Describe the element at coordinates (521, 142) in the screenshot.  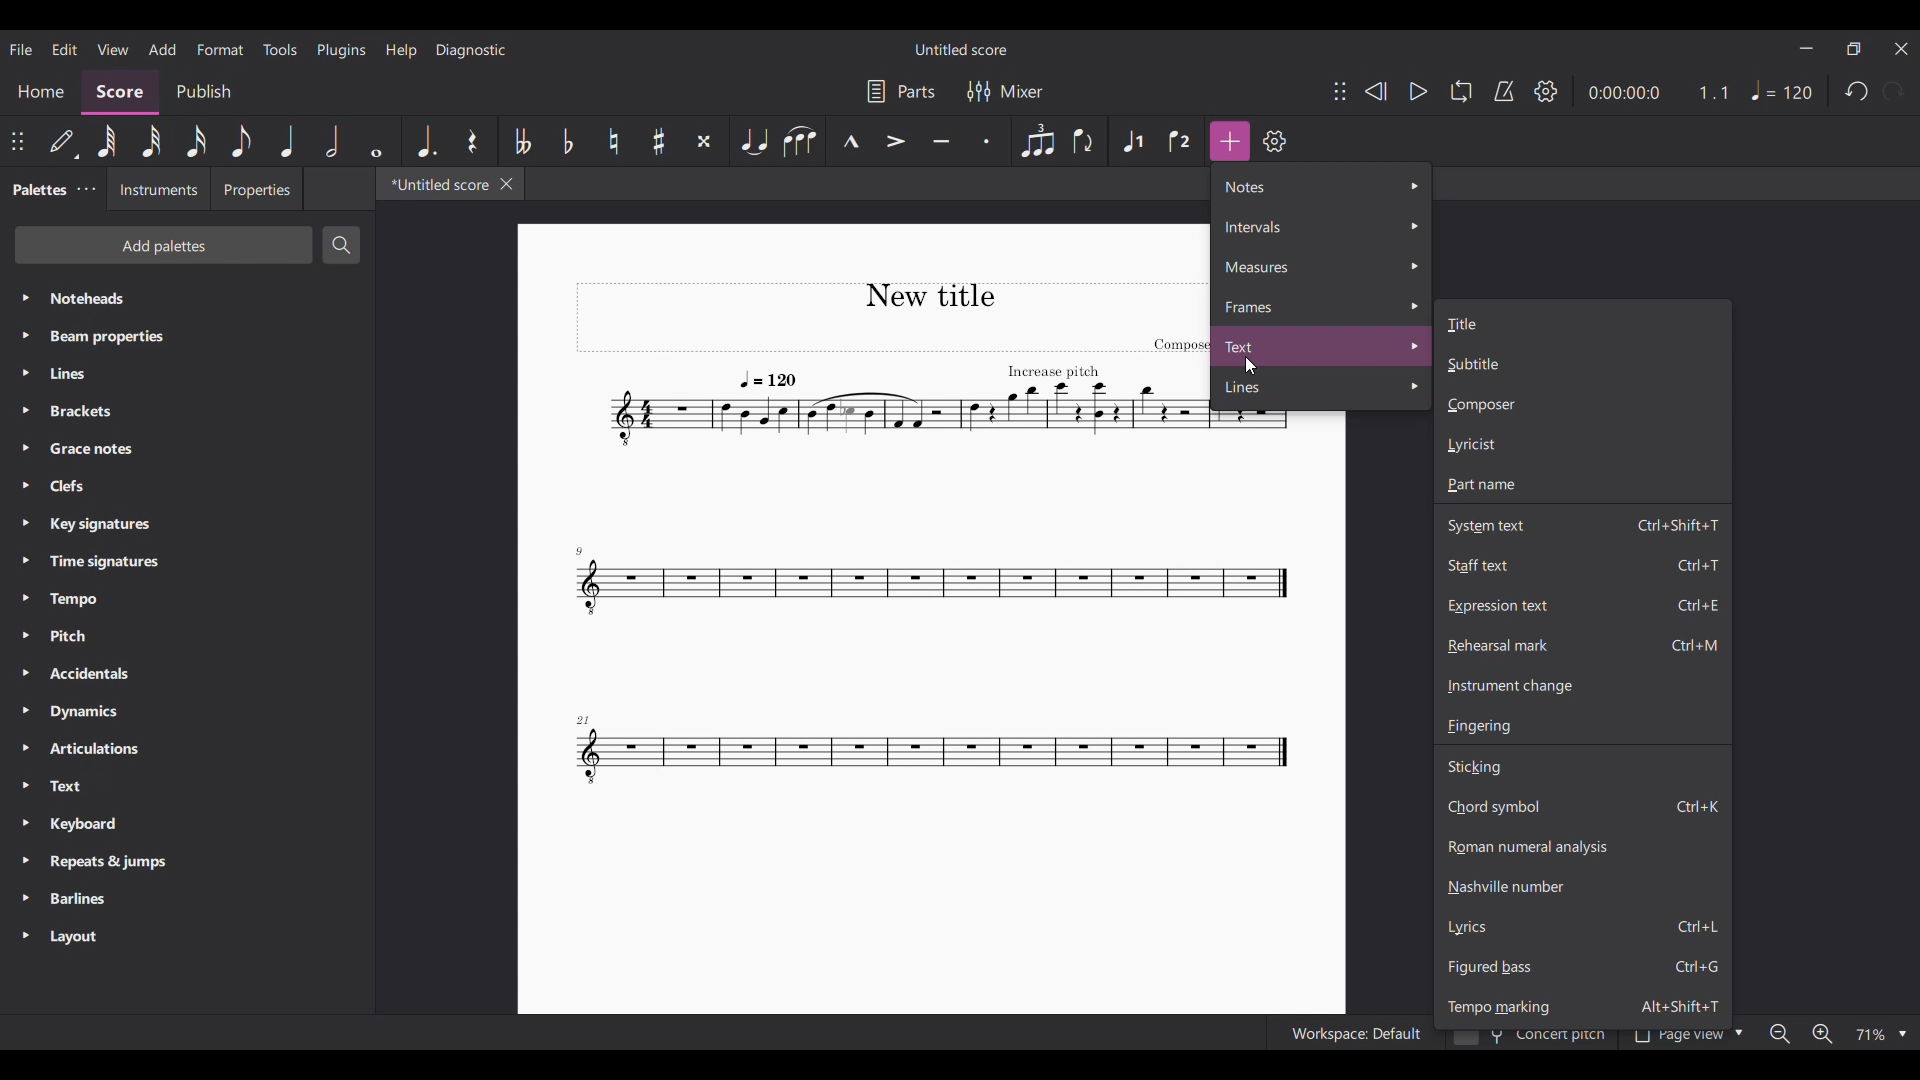
I see `Toggle double flat` at that location.